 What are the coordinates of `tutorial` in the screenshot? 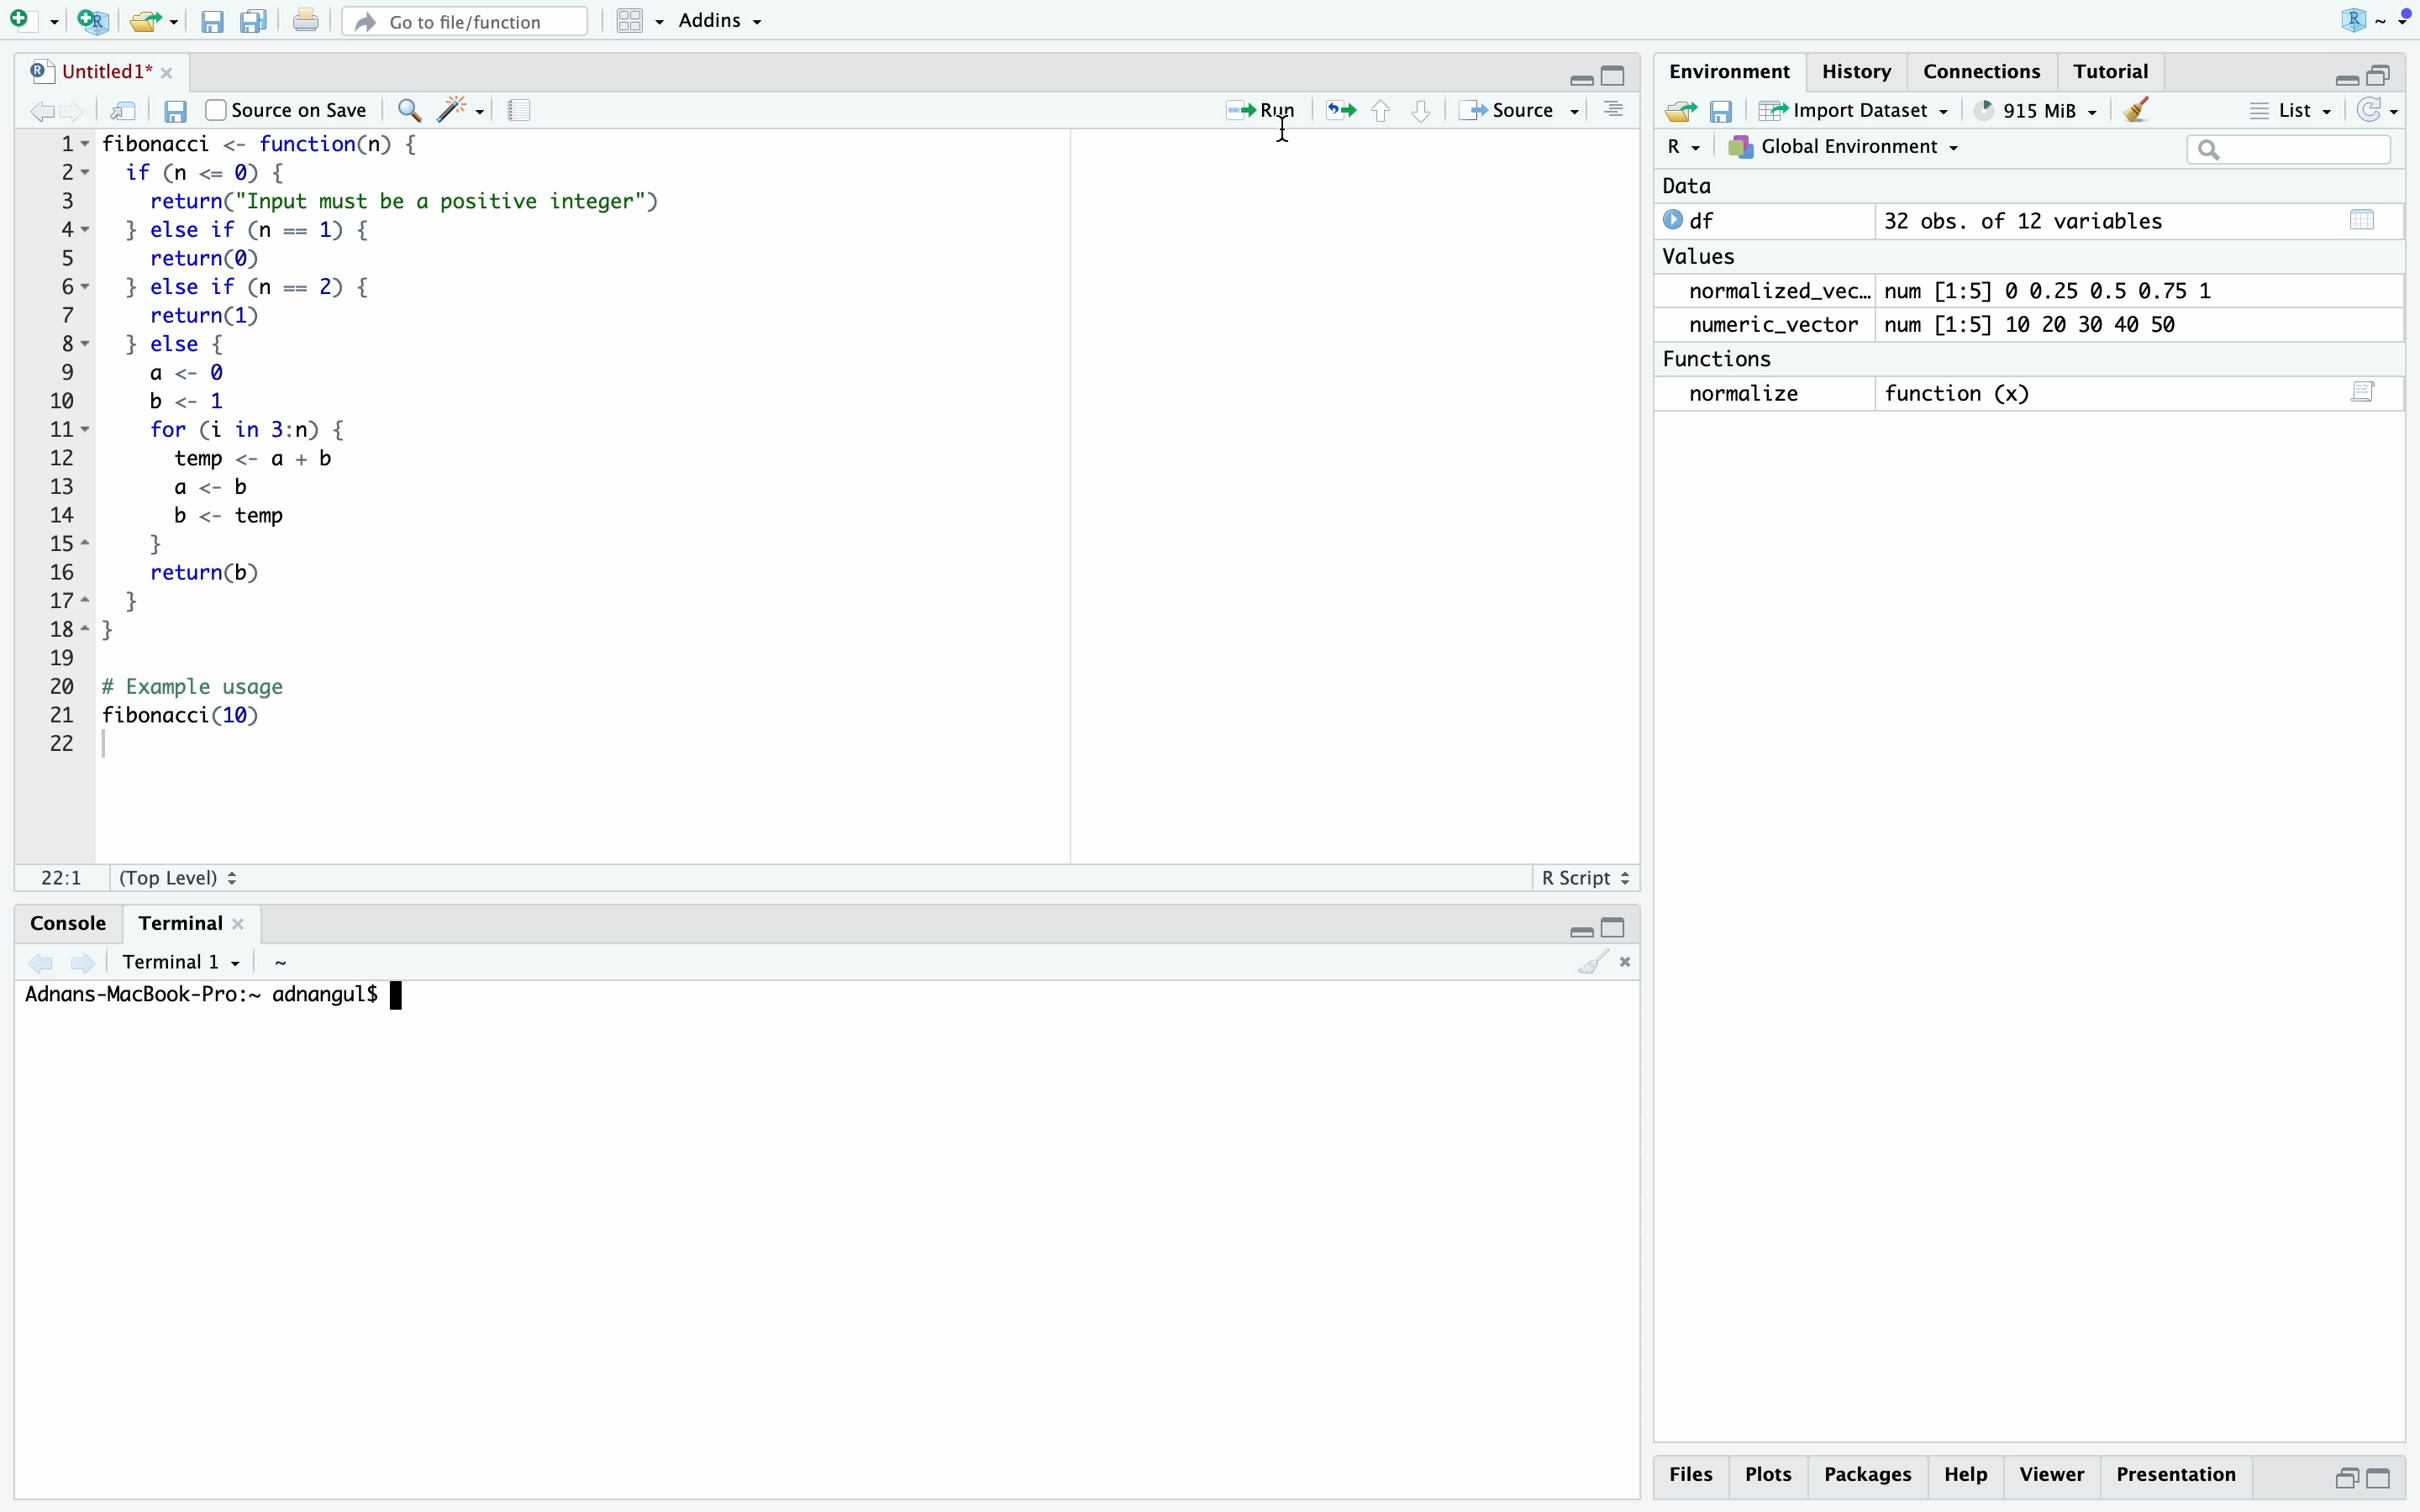 It's located at (2121, 67).